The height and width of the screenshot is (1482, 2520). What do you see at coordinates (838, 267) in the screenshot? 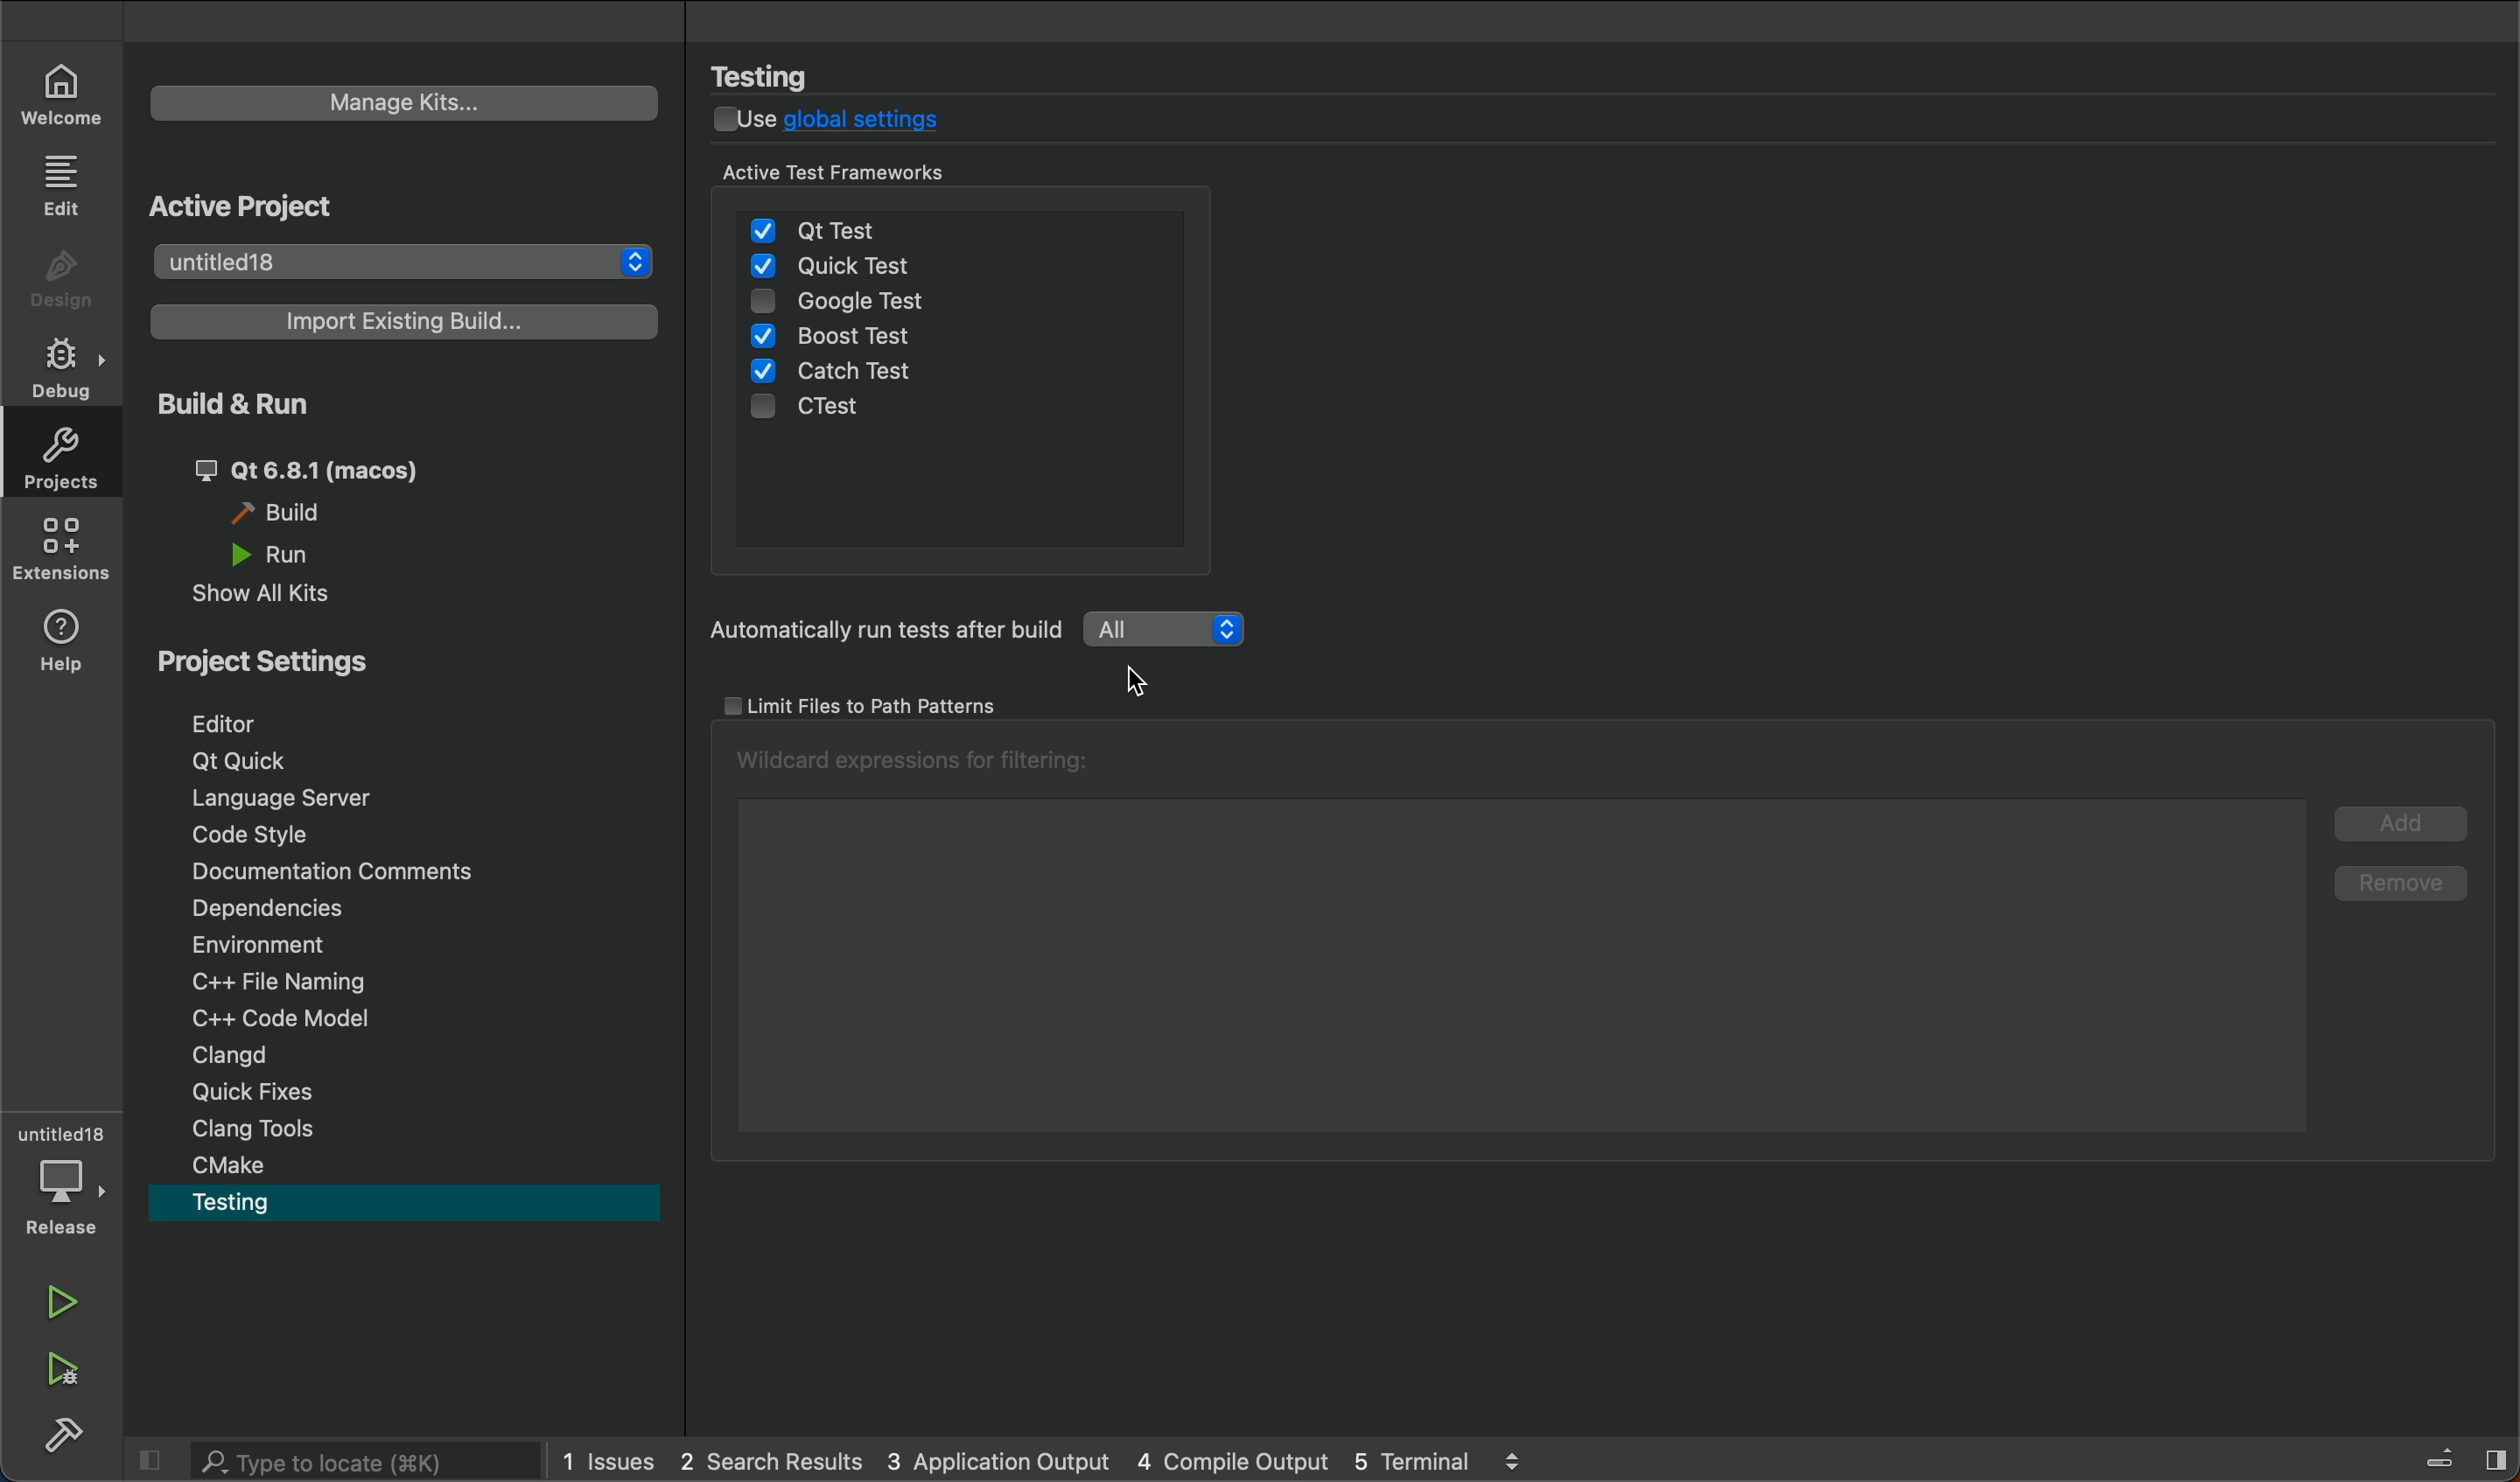
I see `quick test` at bounding box center [838, 267].